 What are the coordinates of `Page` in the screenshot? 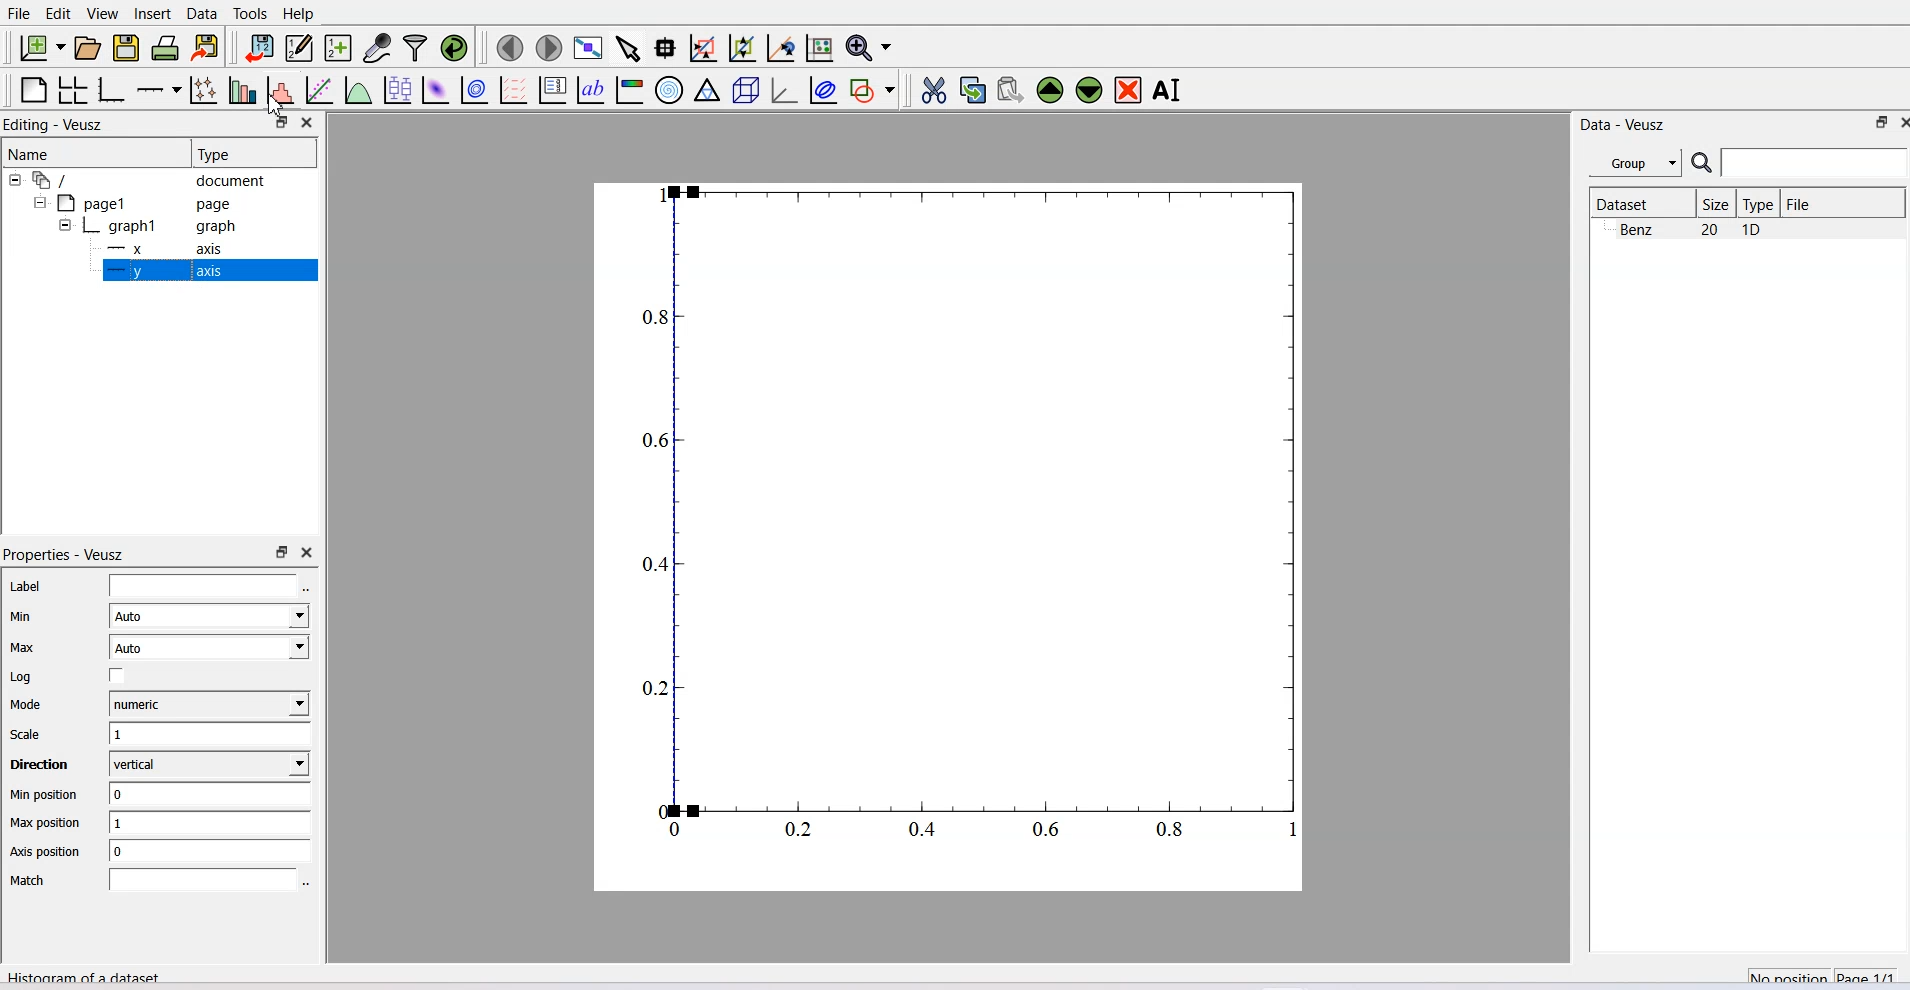 It's located at (151, 203).